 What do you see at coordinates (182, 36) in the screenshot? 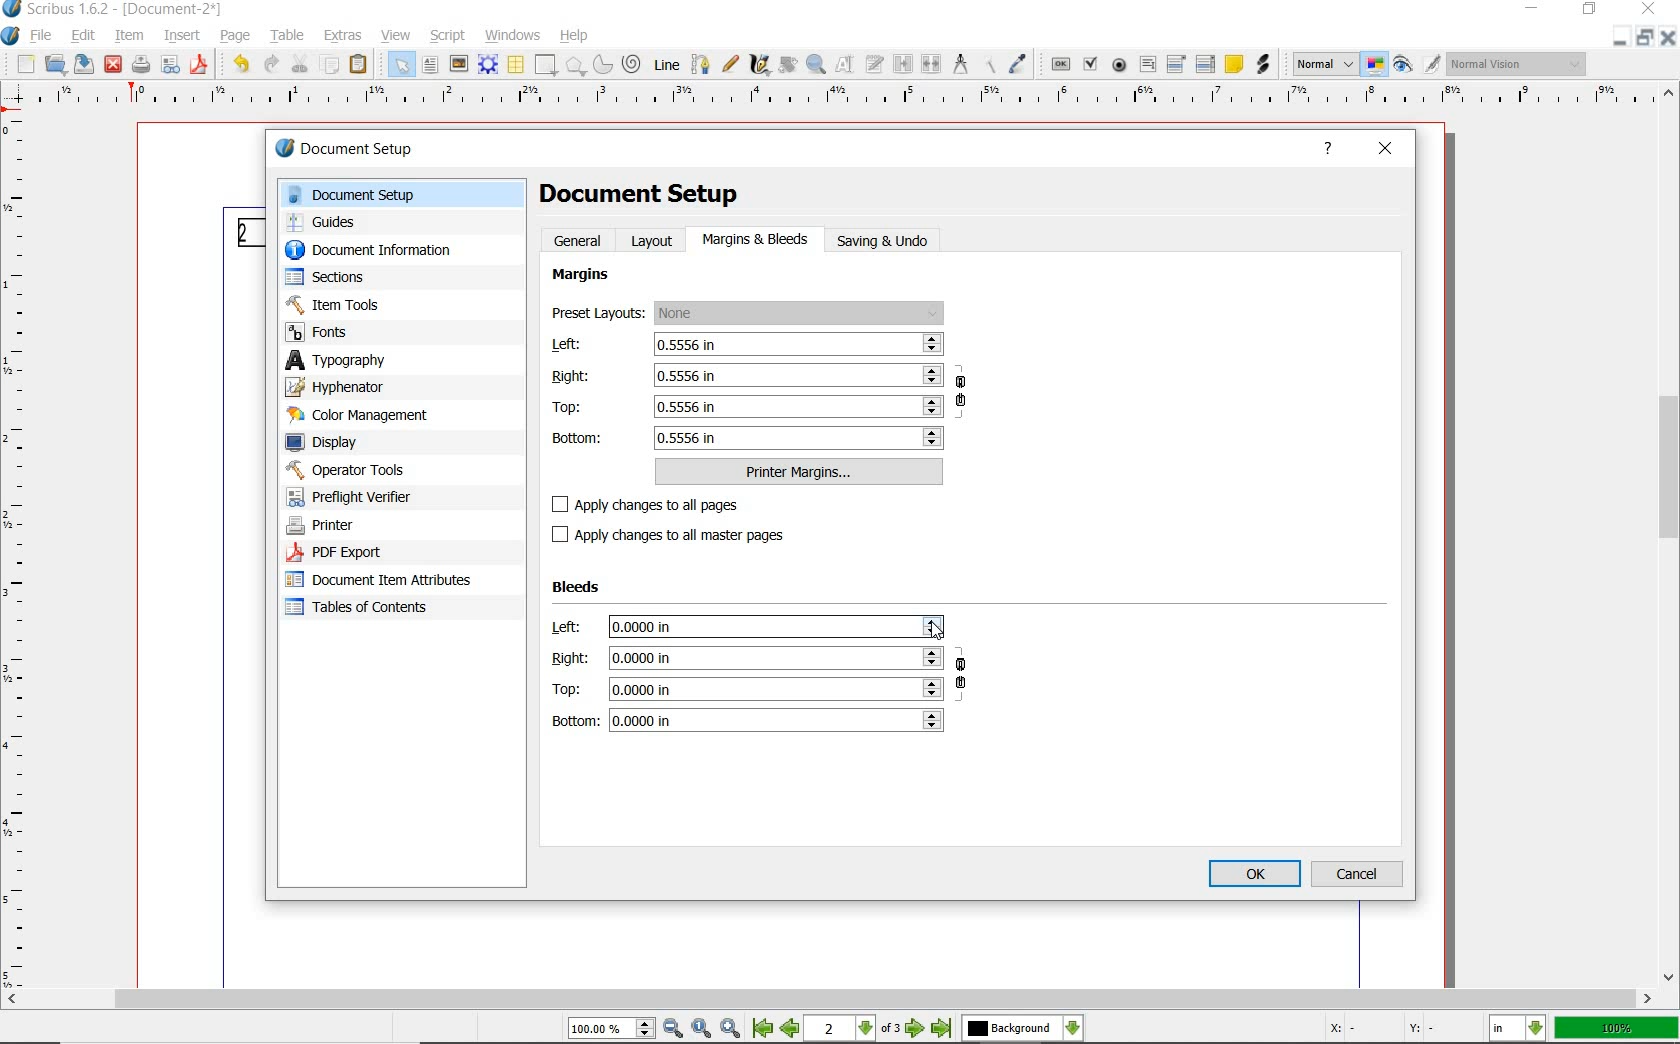
I see `insert` at bounding box center [182, 36].